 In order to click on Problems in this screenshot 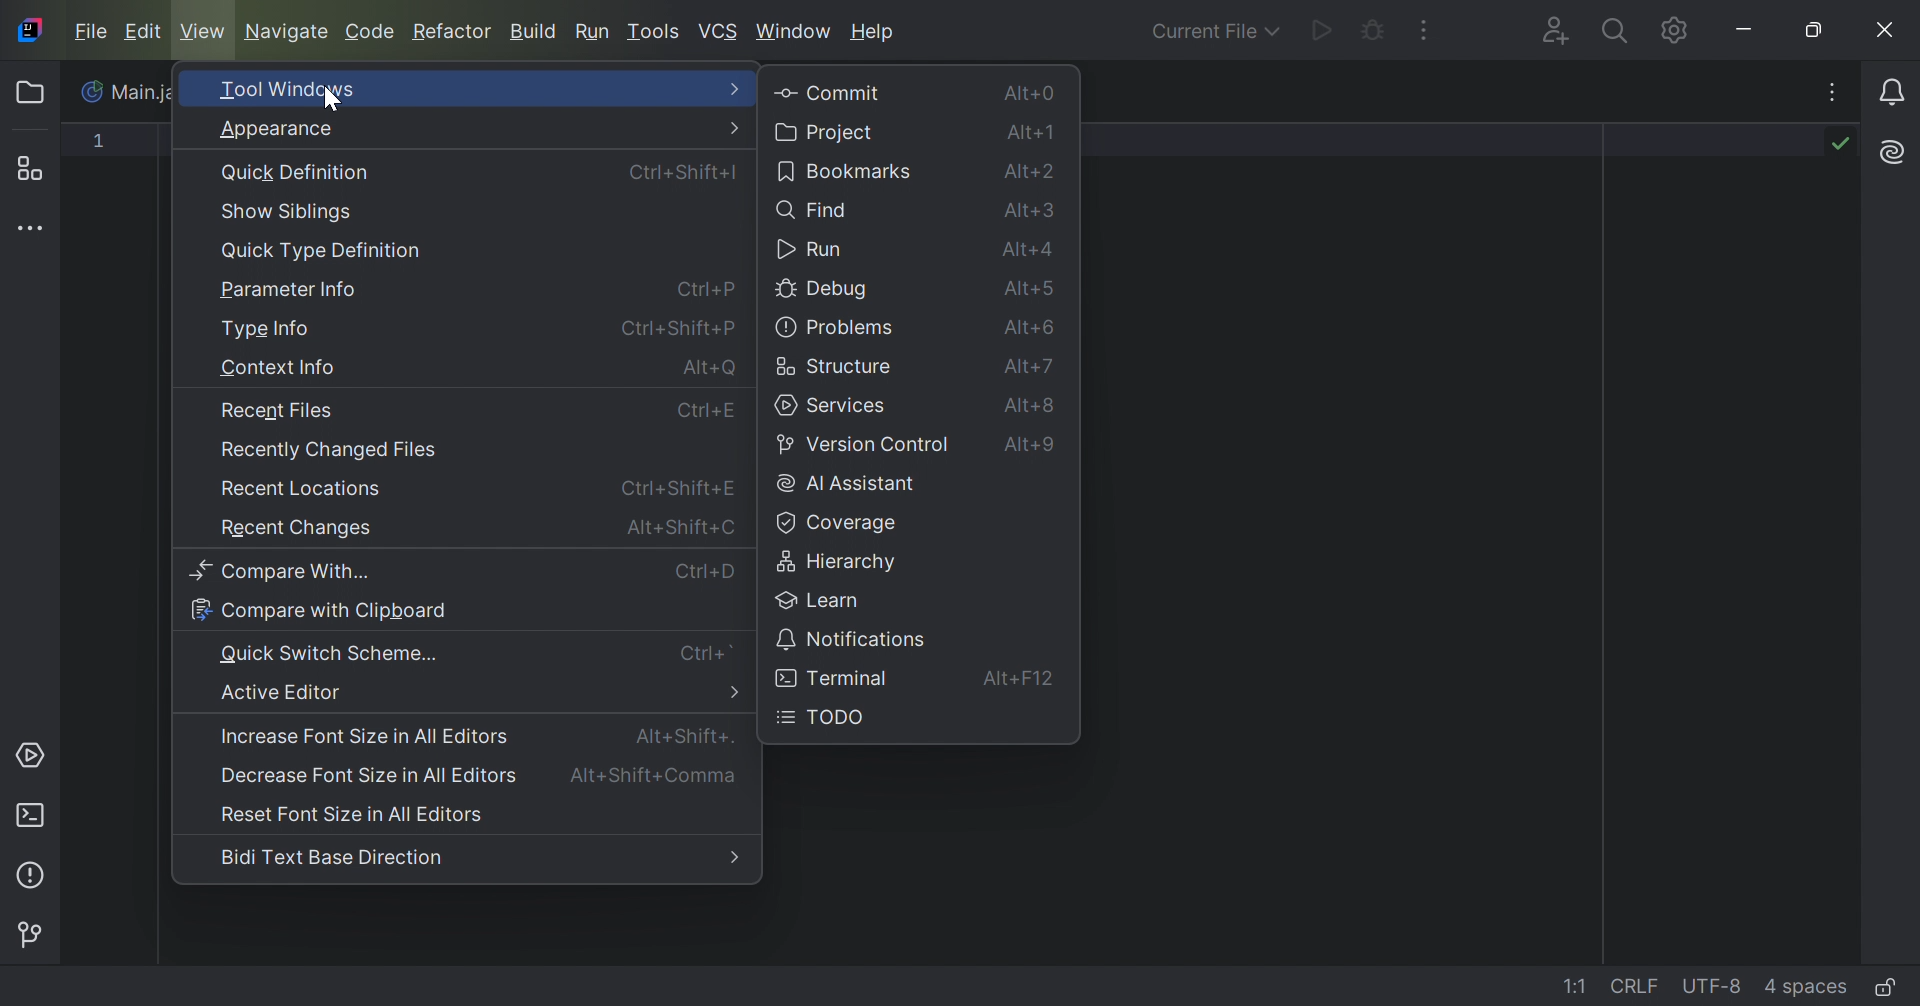, I will do `click(835, 328)`.